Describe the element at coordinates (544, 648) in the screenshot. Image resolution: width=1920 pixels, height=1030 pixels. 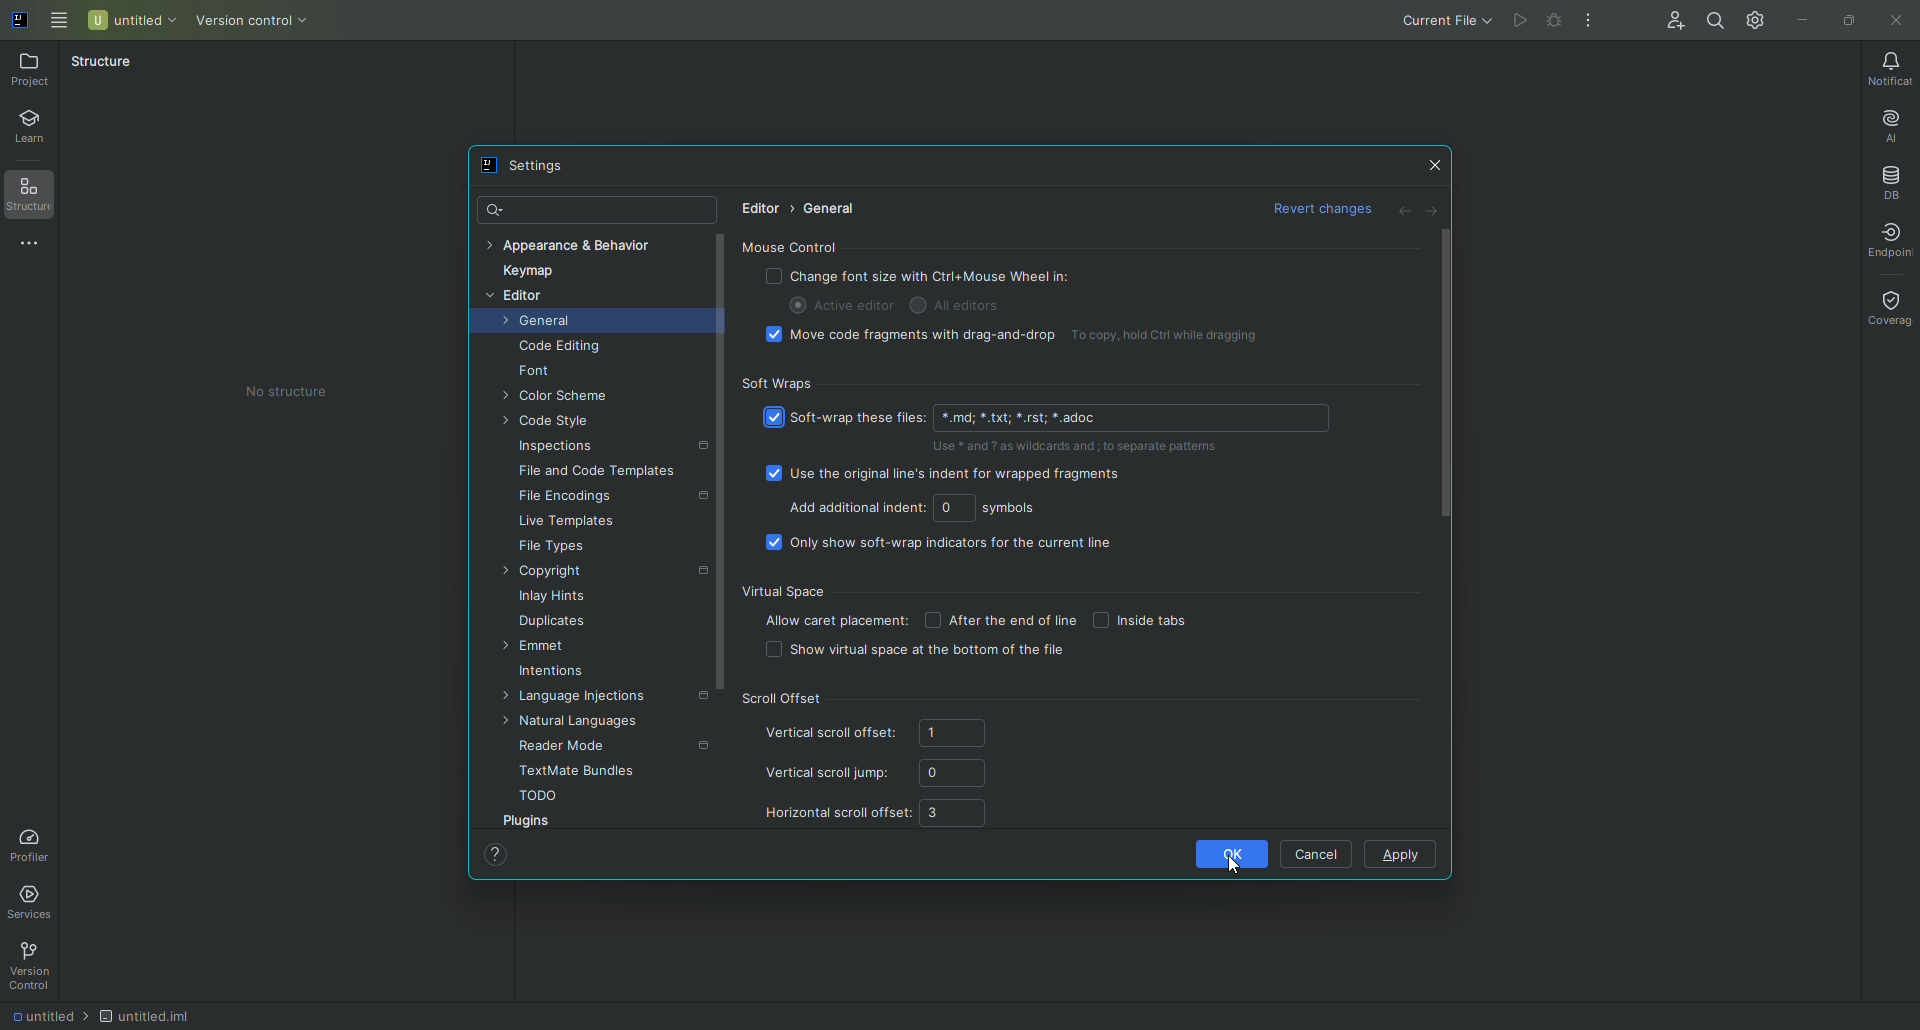
I see `Emmet` at that location.